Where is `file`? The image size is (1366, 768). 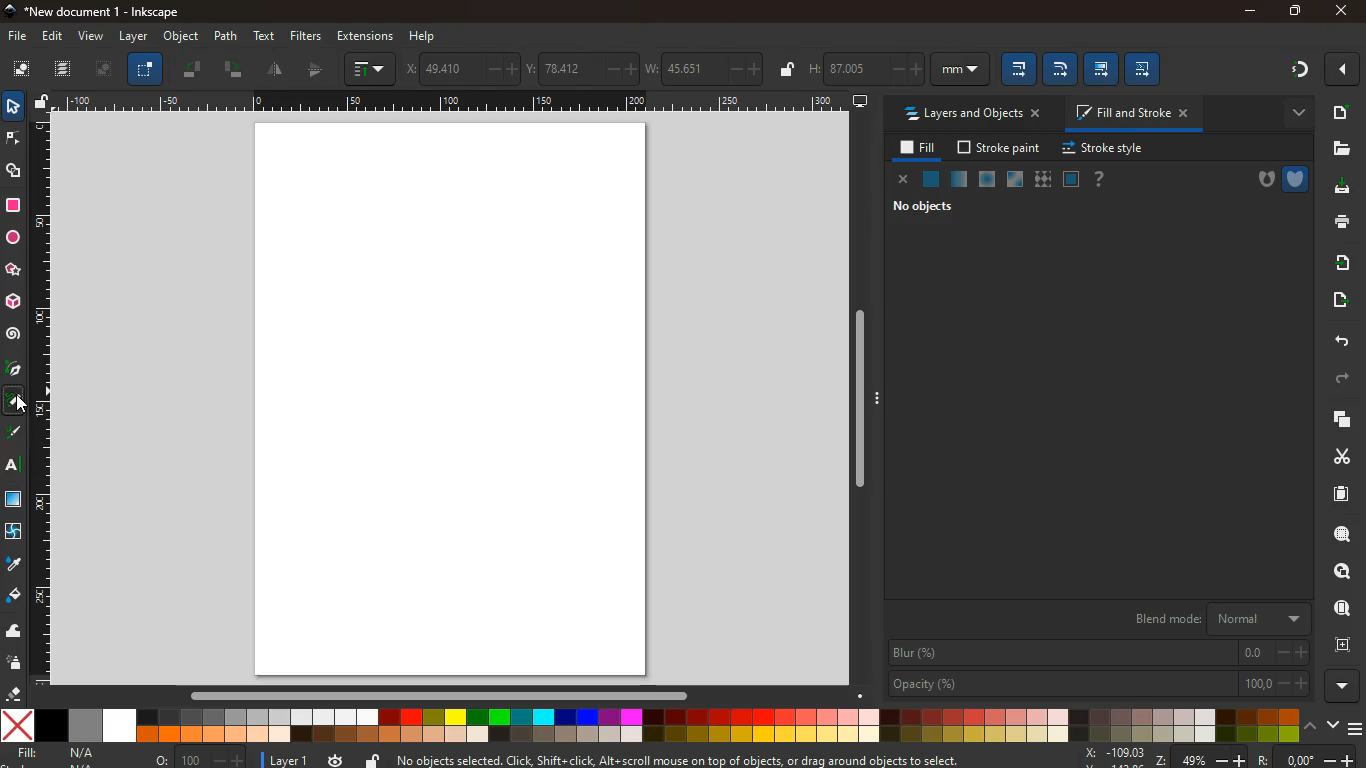 file is located at coordinates (18, 37).